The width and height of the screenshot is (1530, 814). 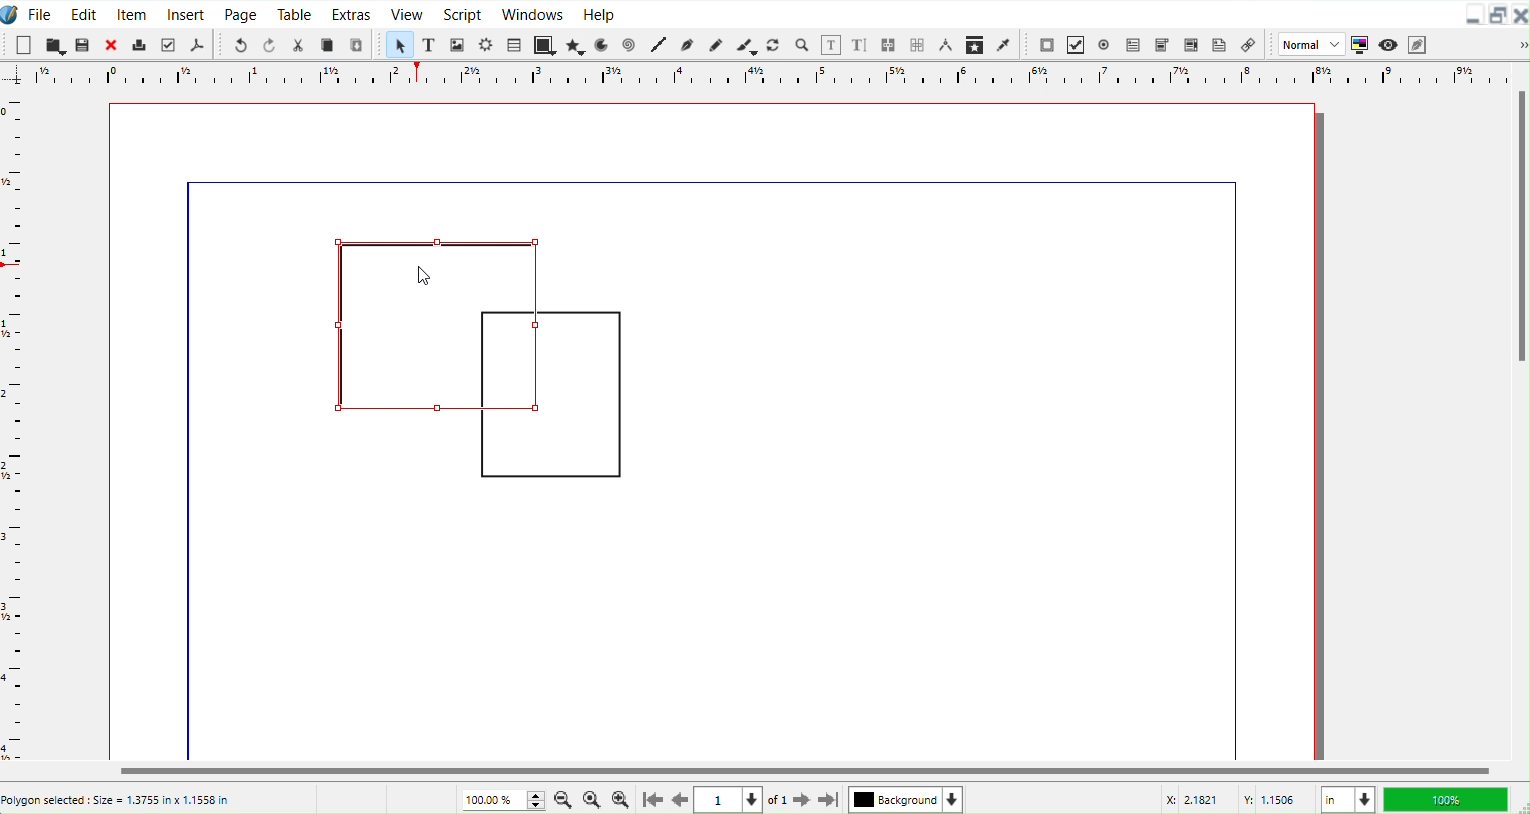 What do you see at coordinates (41, 13) in the screenshot?
I see `File` at bounding box center [41, 13].